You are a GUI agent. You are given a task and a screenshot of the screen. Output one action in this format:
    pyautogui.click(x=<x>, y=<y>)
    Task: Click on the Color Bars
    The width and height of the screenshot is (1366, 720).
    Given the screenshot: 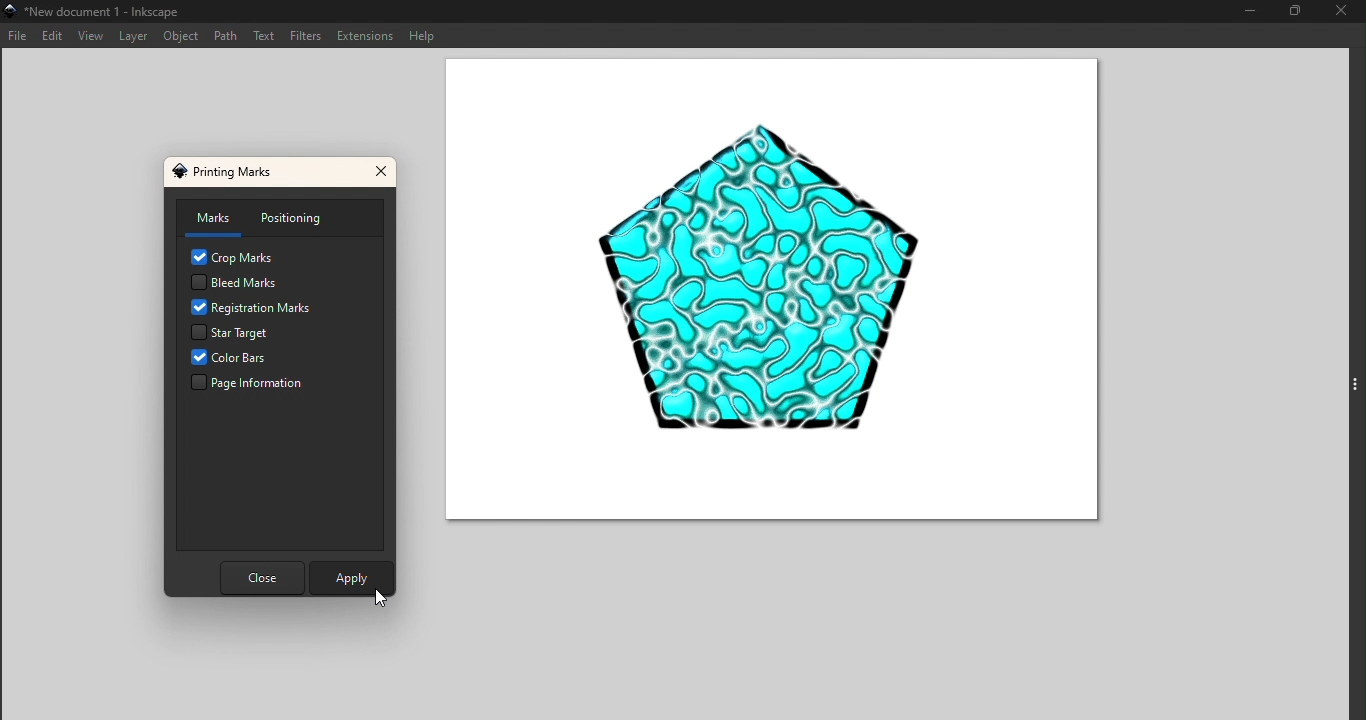 What is the action you would take?
    pyautogui.click(x=248, y=359)
    